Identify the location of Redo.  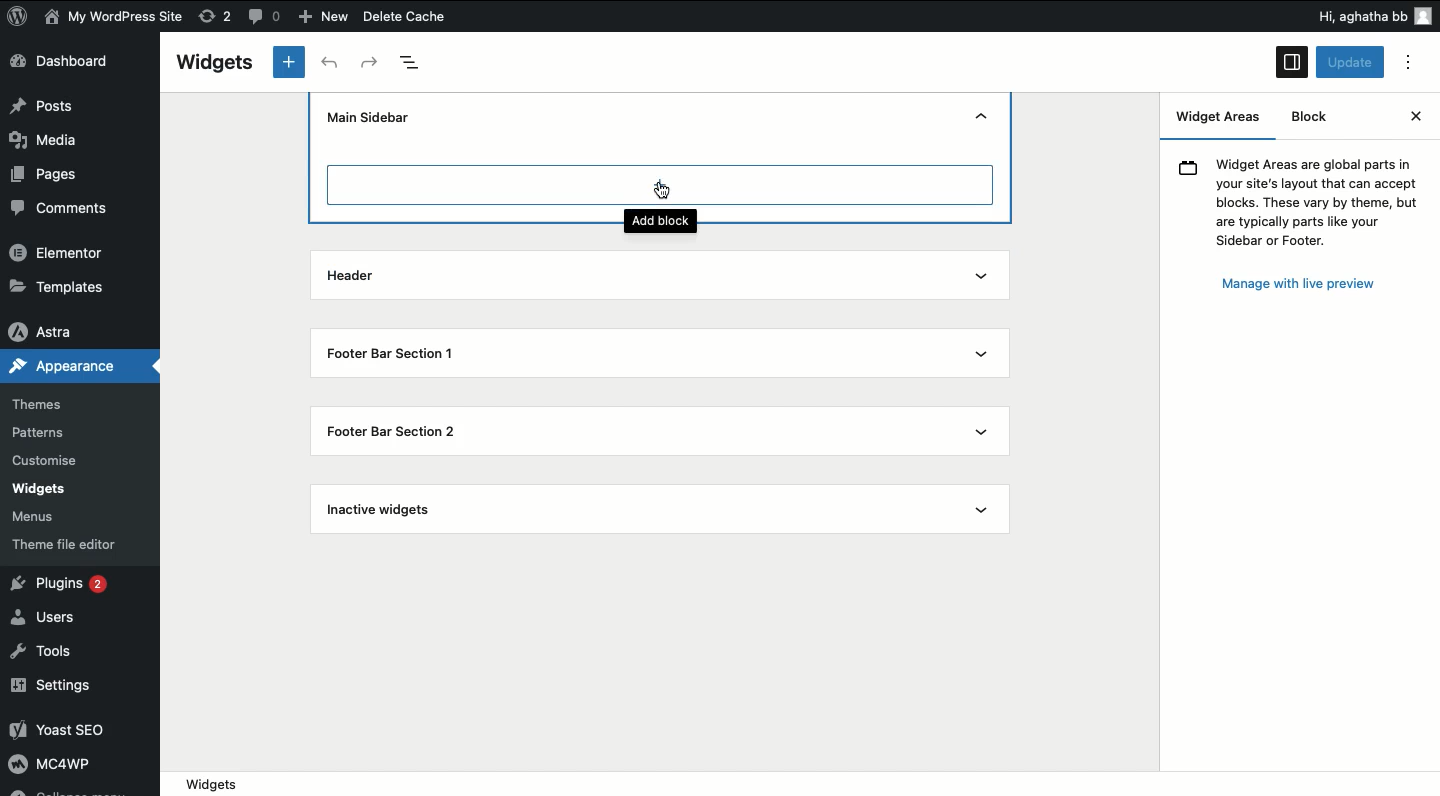
(367, 65).